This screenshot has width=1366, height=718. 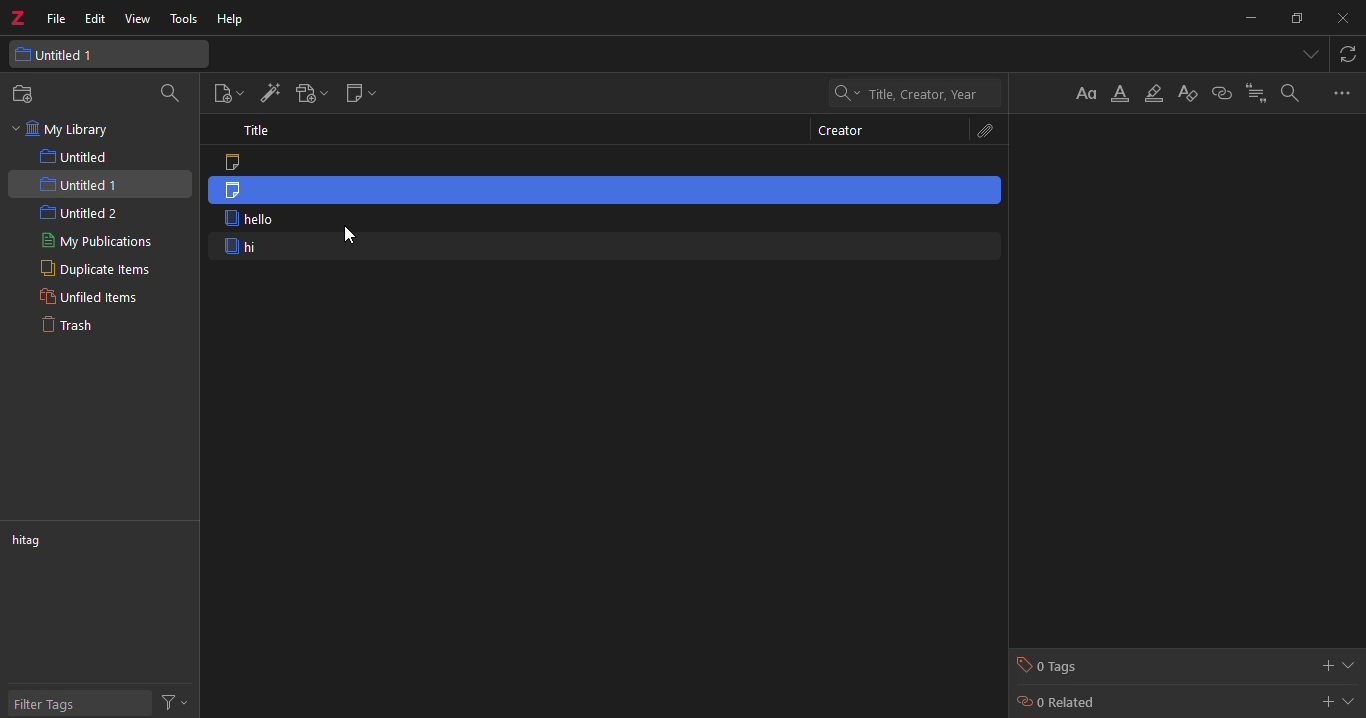 I want to click on search, so click(x=1294, y=93).